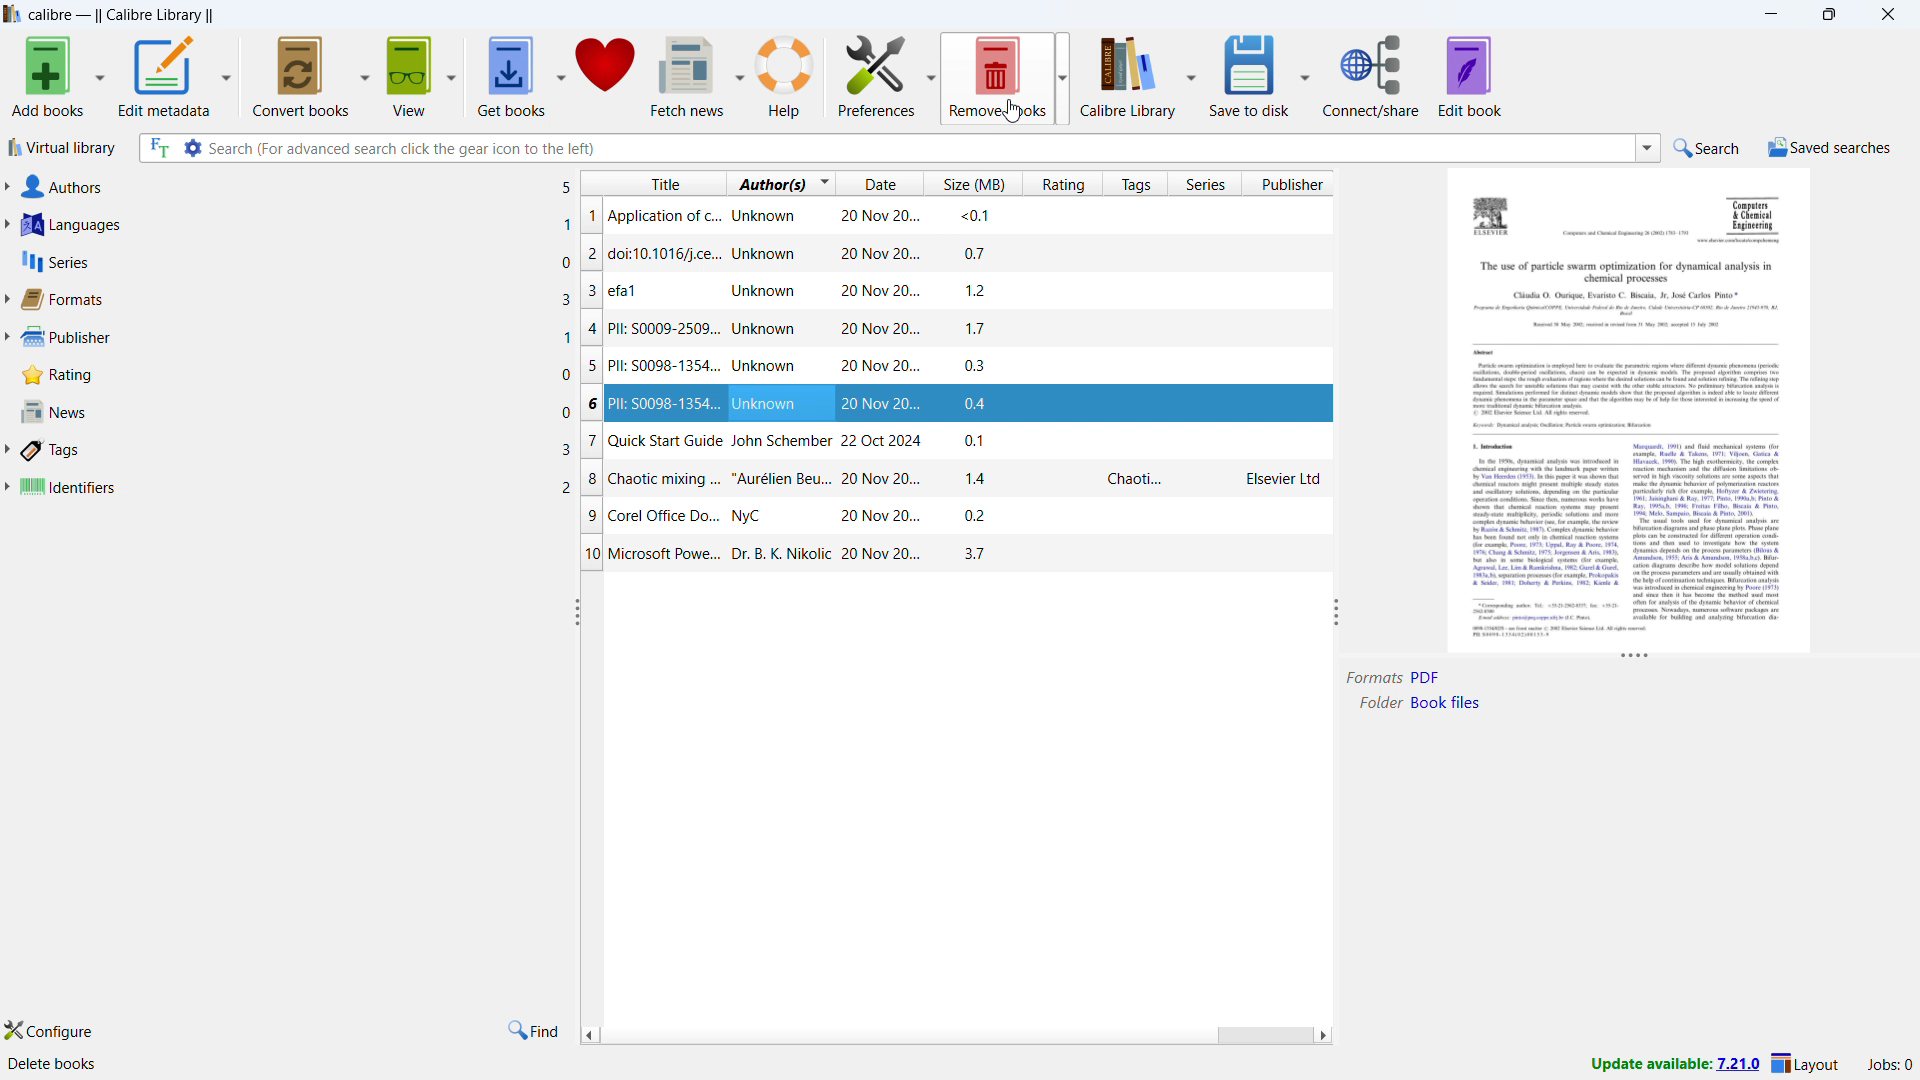  Describe the element at coordinates (930, 74) in the screenshot. I see `preferences options` at that location.